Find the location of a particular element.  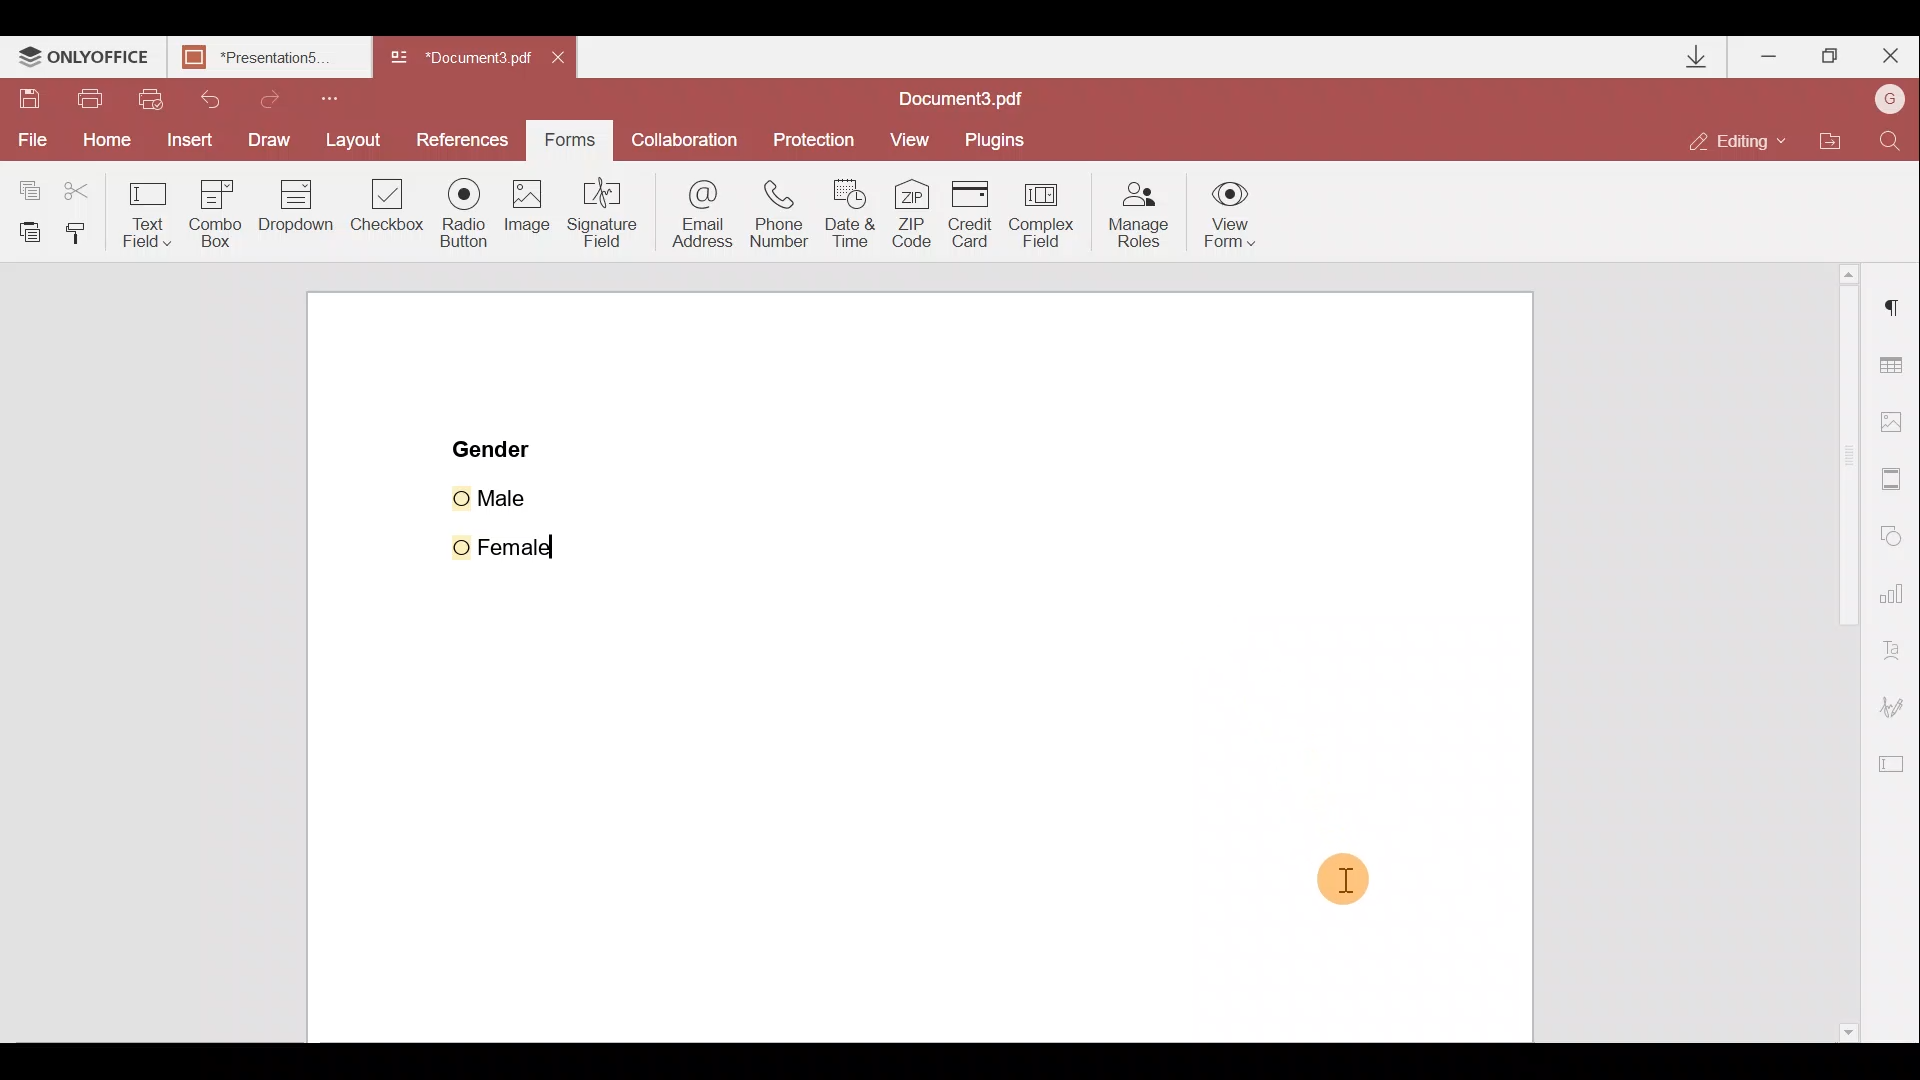

Complex field is located at coordinates (1048, 211).